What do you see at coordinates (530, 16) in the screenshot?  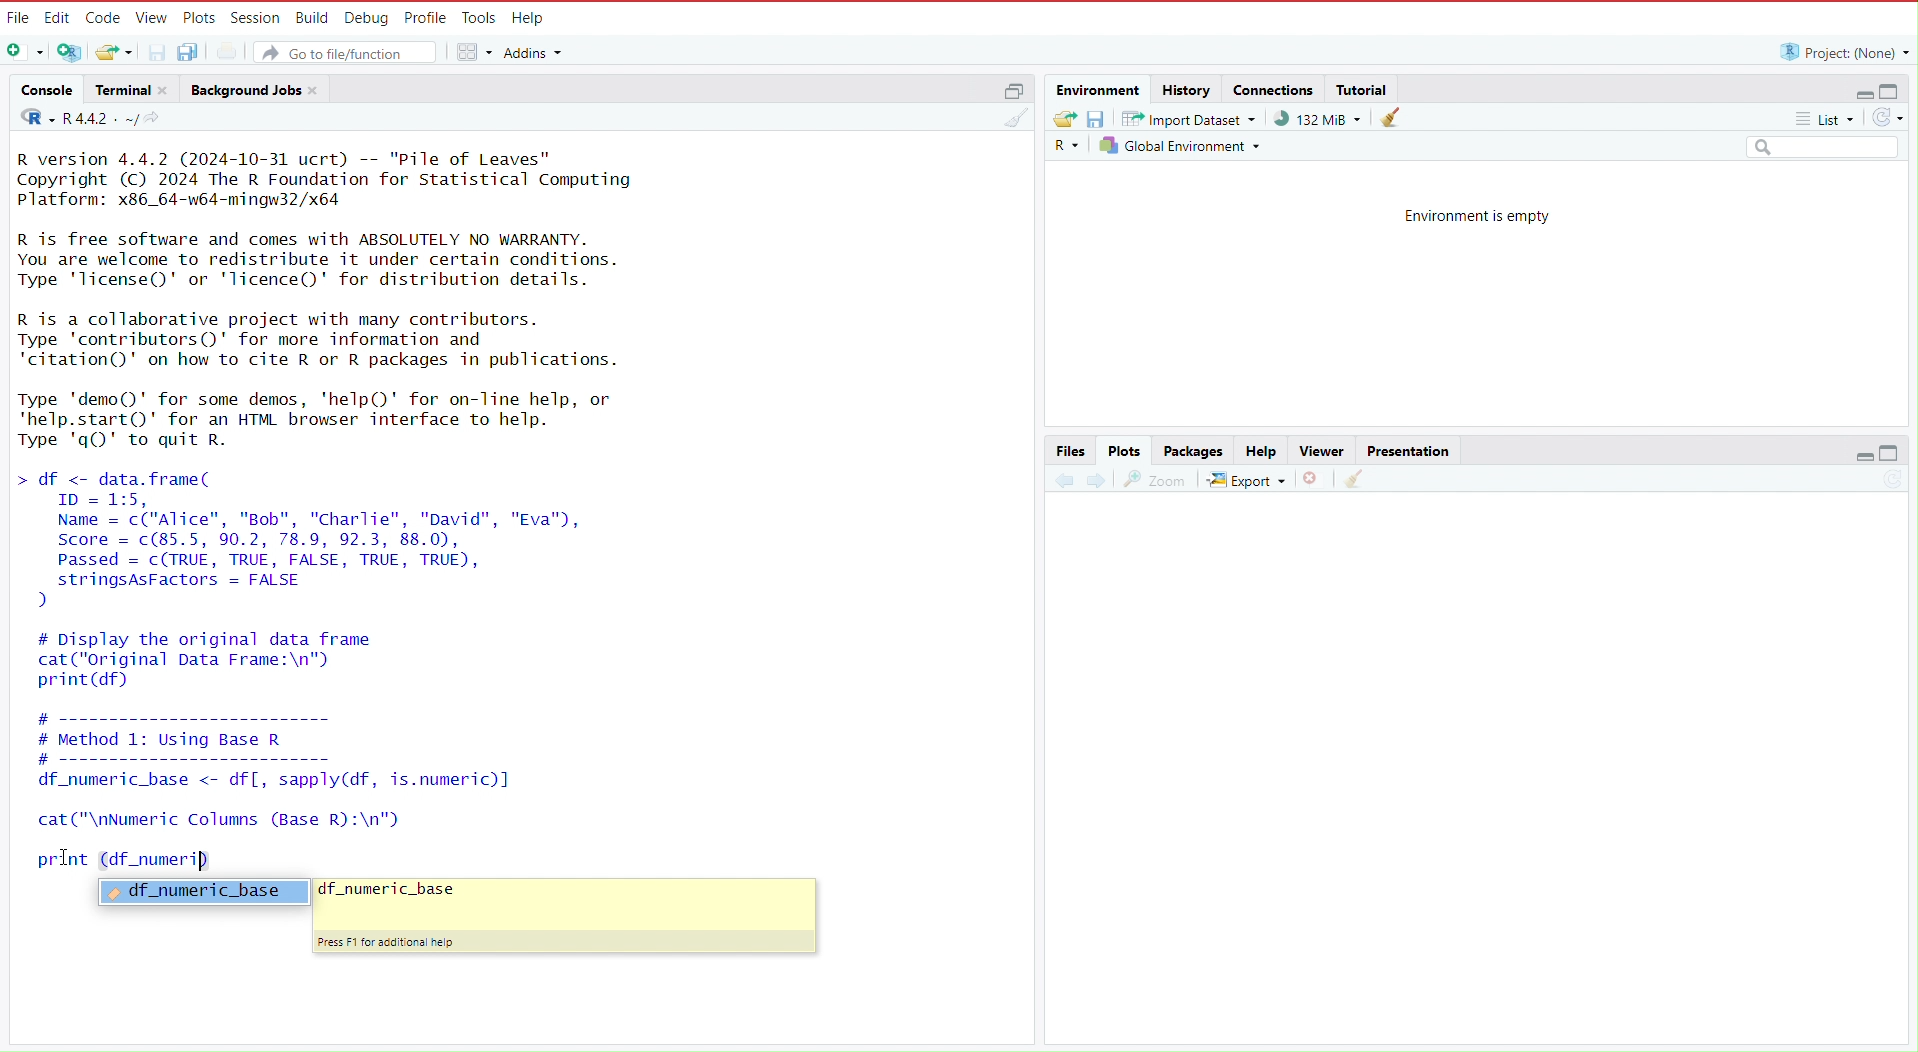 I see `Help` at bounding box center [530, 16].